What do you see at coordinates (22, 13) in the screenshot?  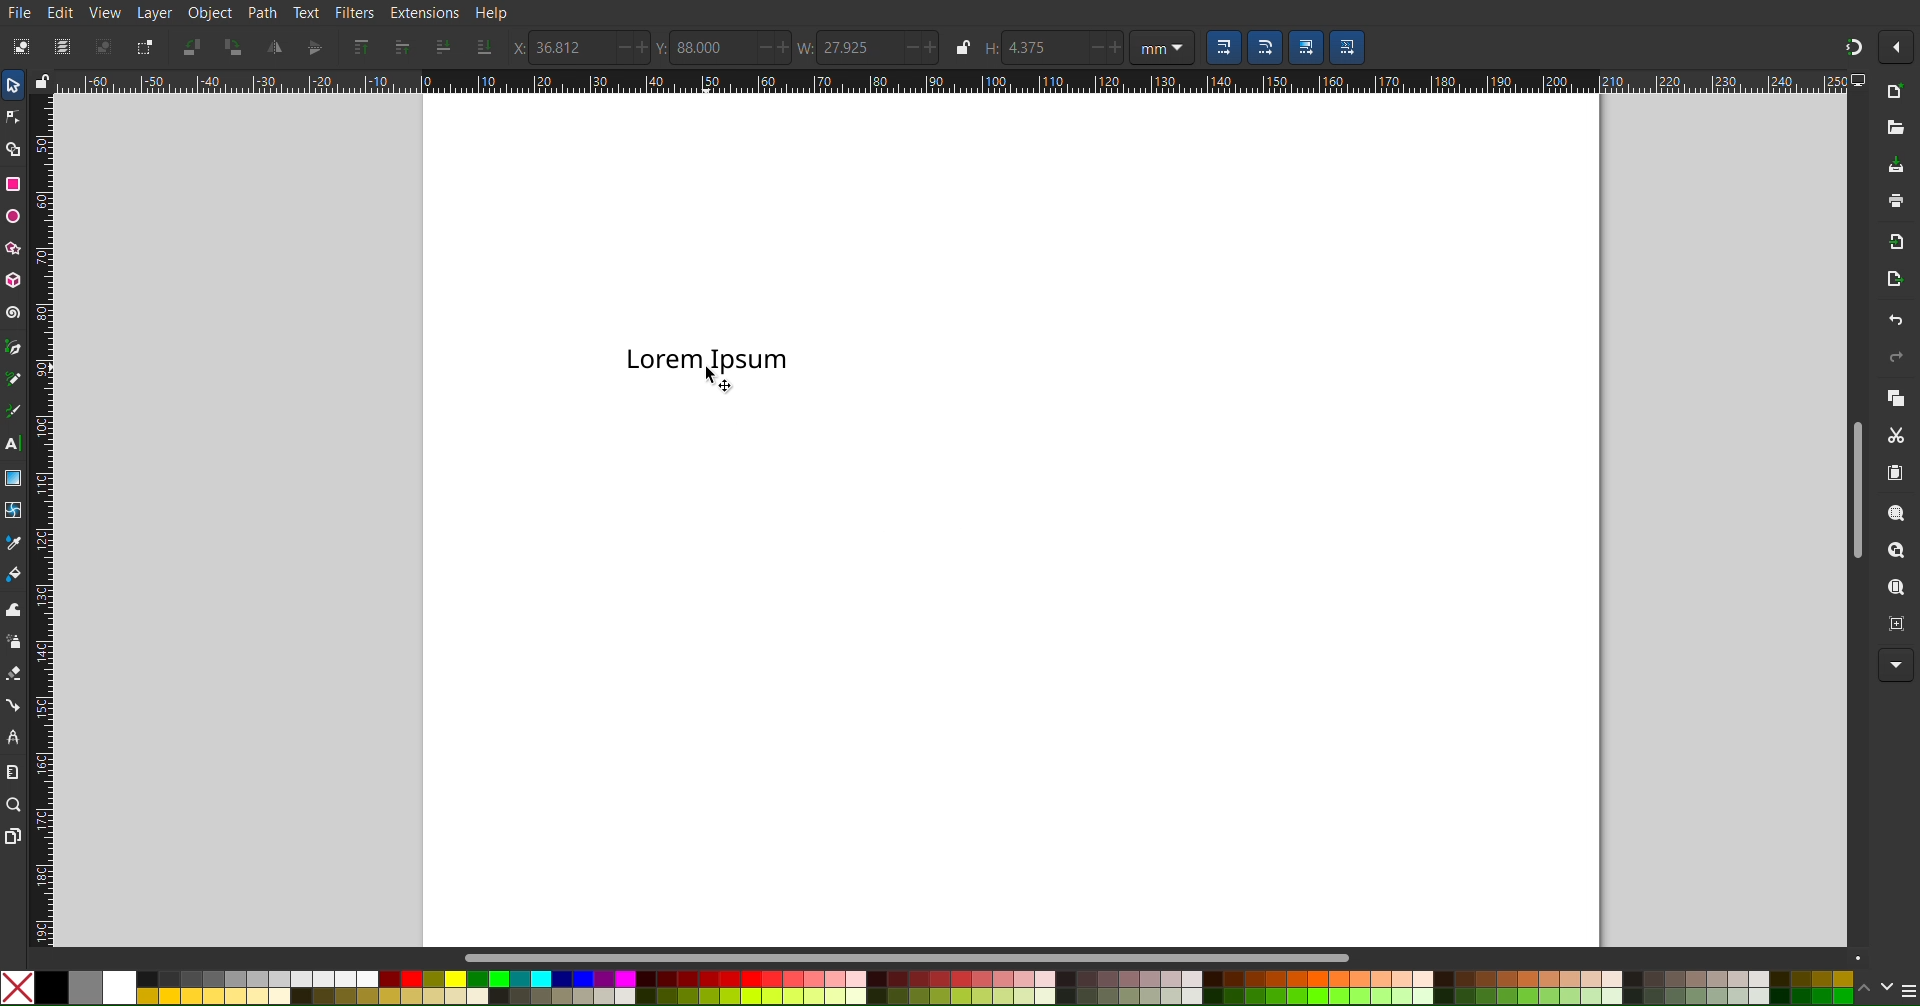 I see `File ` at bounding box center [22, 13].